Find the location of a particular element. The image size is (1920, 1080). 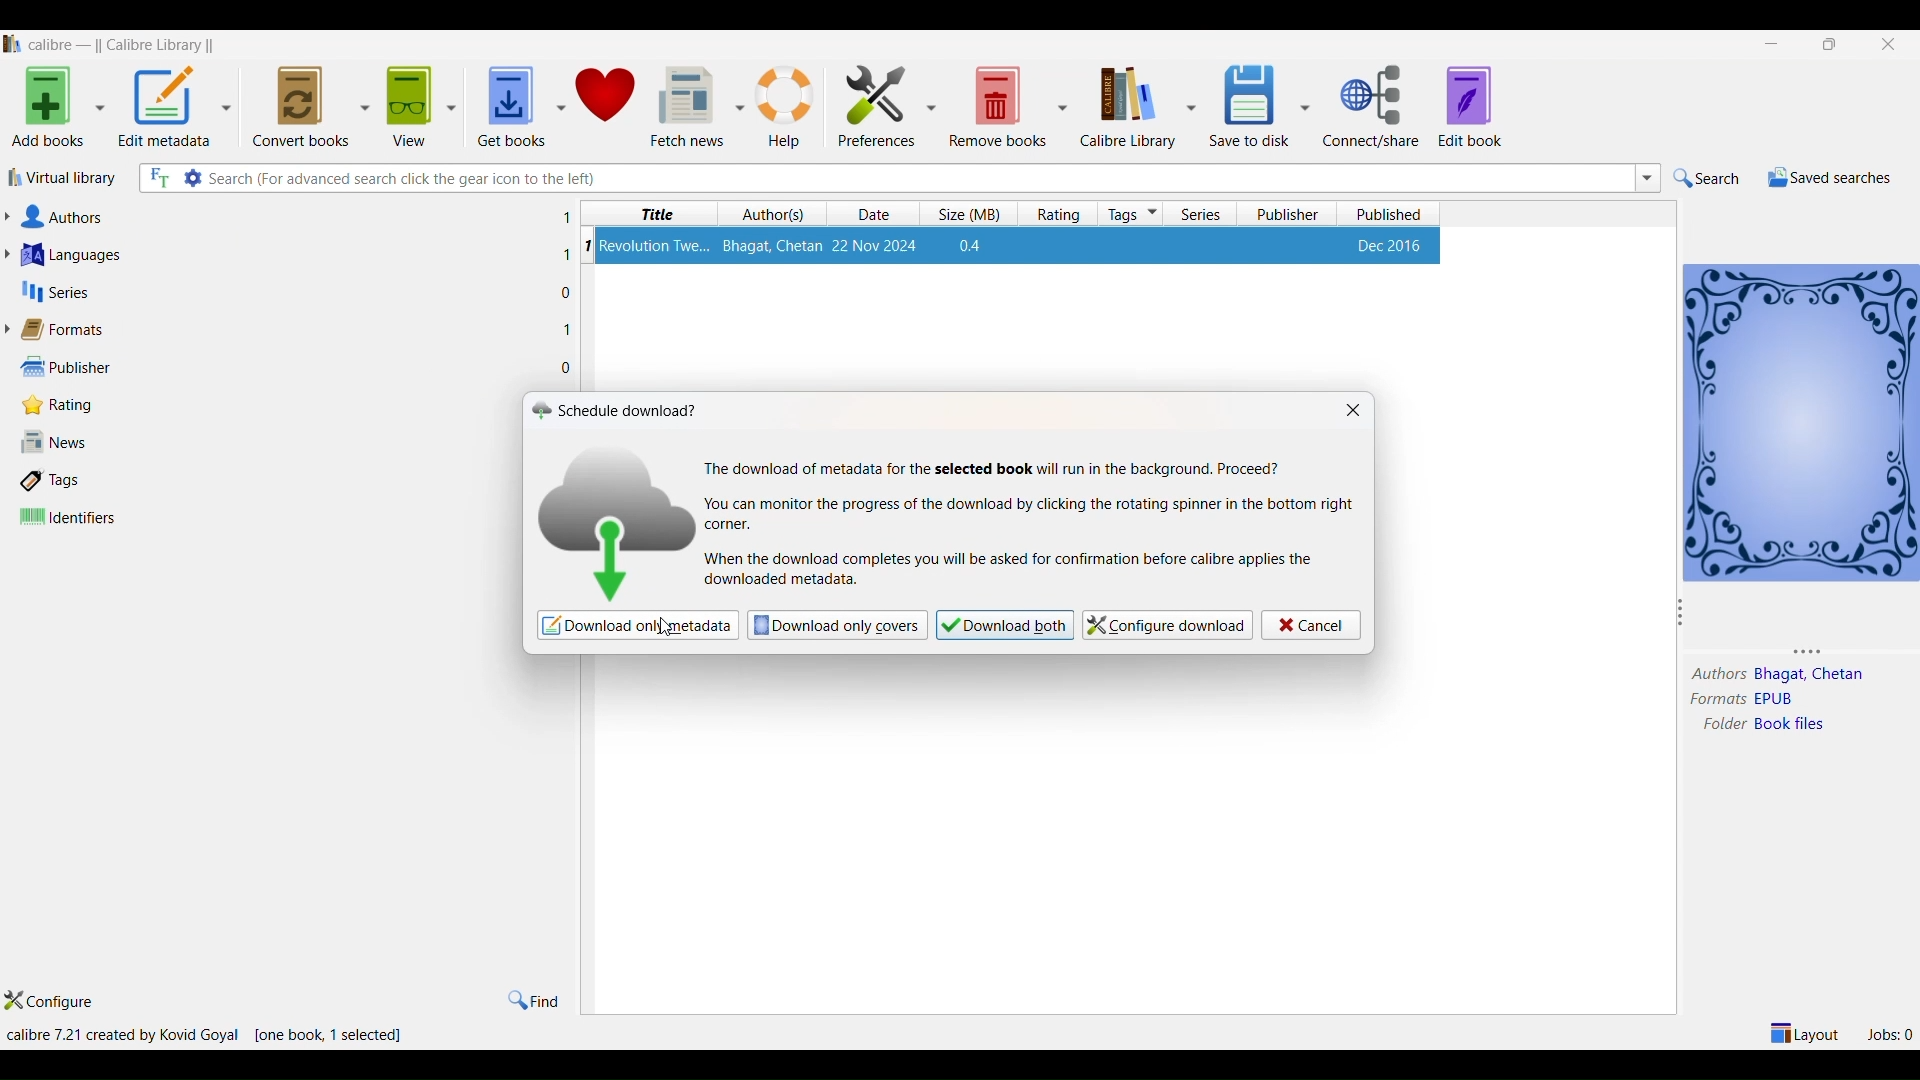

format type is located at coordinates (1779, 699).